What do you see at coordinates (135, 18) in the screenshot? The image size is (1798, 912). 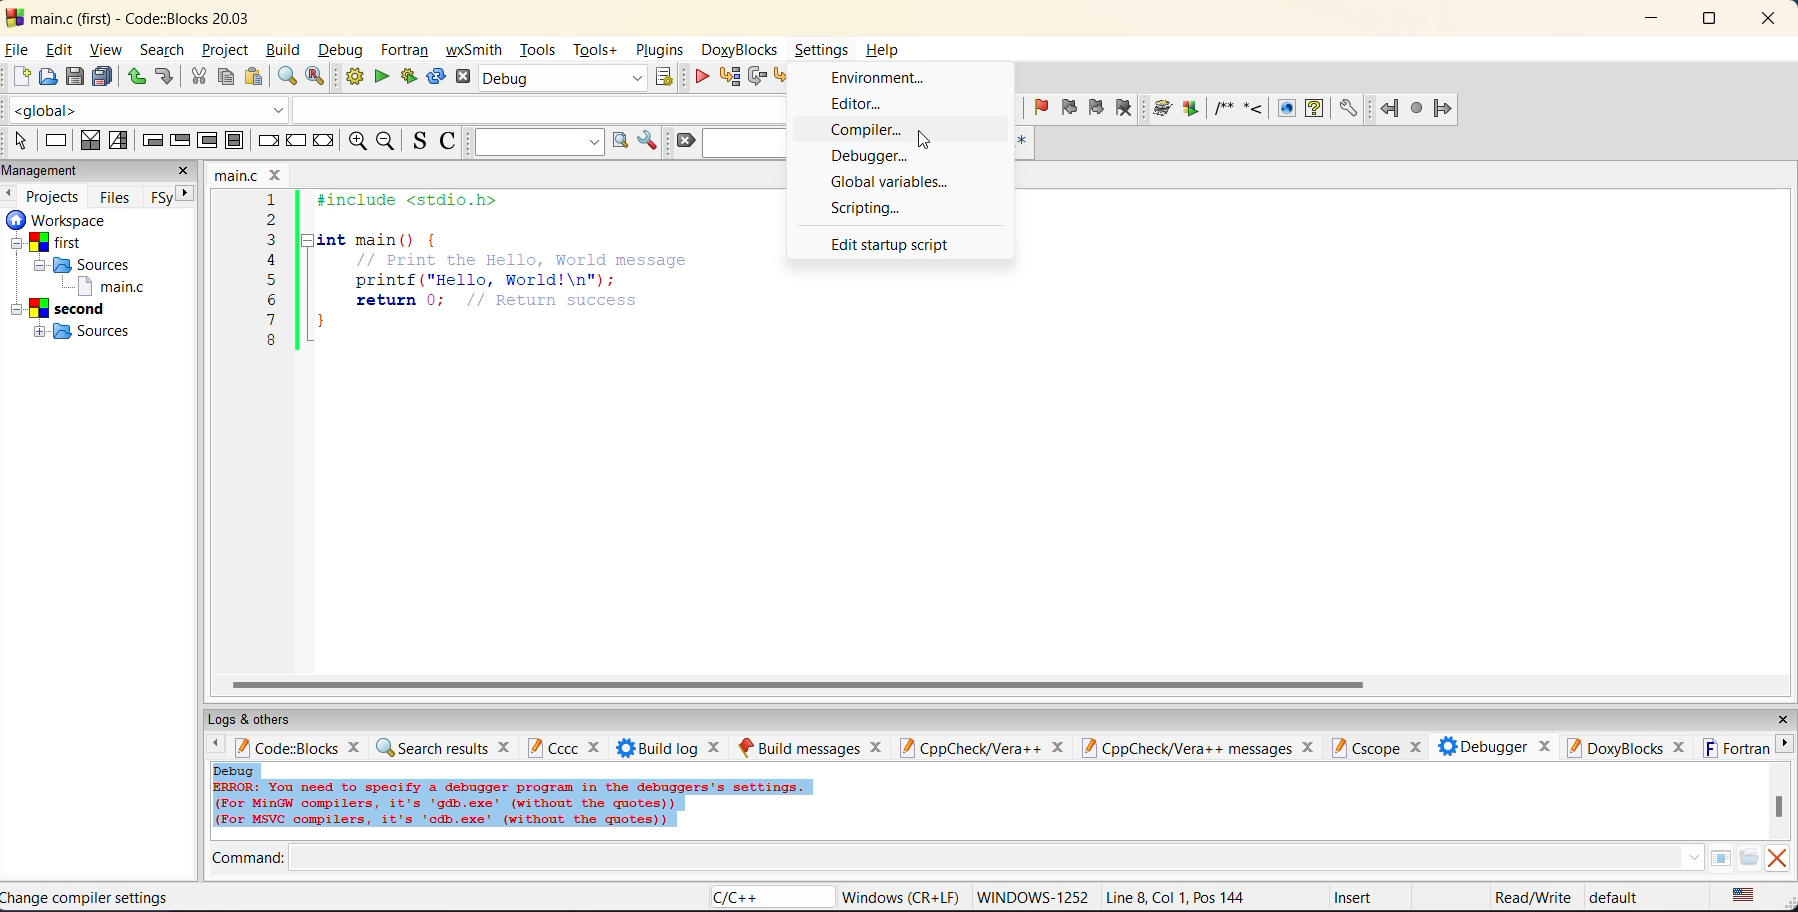 I see `main.c (first) - Code::Blocks 20.03` at bounding box center [135, 18].